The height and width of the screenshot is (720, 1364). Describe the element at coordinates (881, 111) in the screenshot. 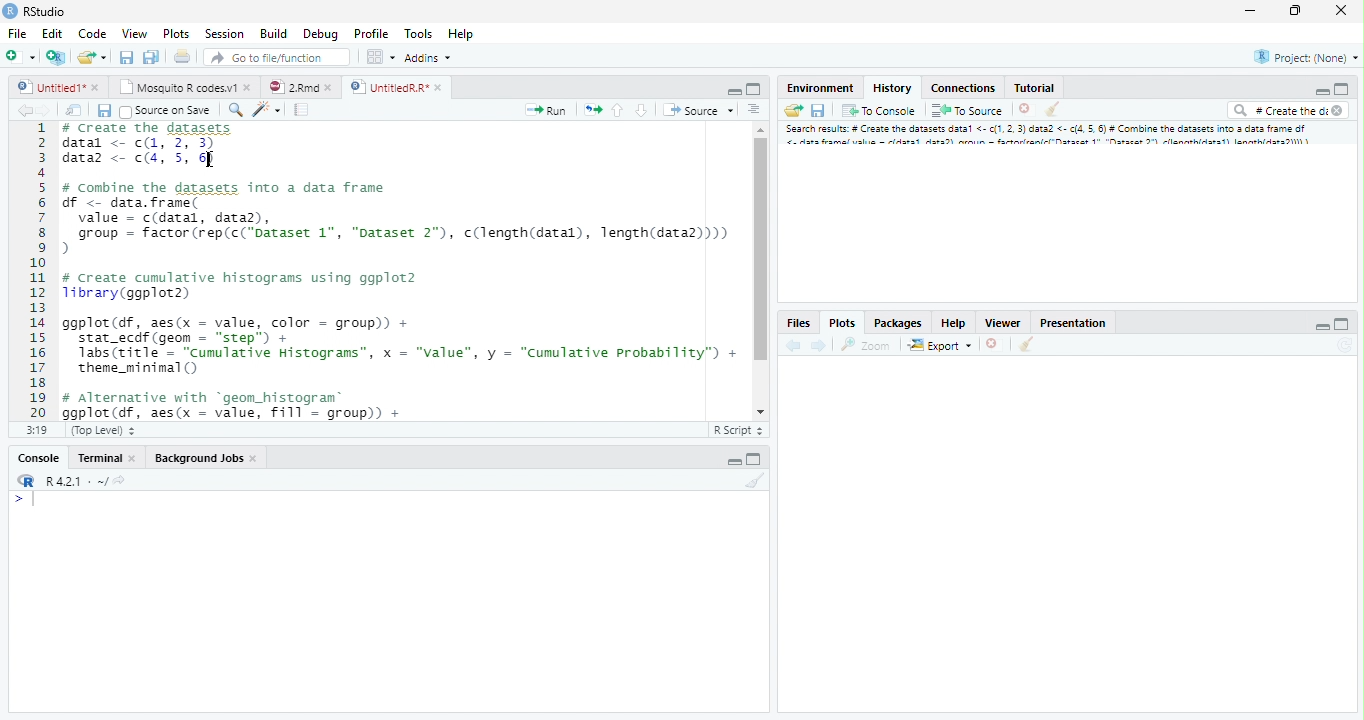

I see `To console` at that location.